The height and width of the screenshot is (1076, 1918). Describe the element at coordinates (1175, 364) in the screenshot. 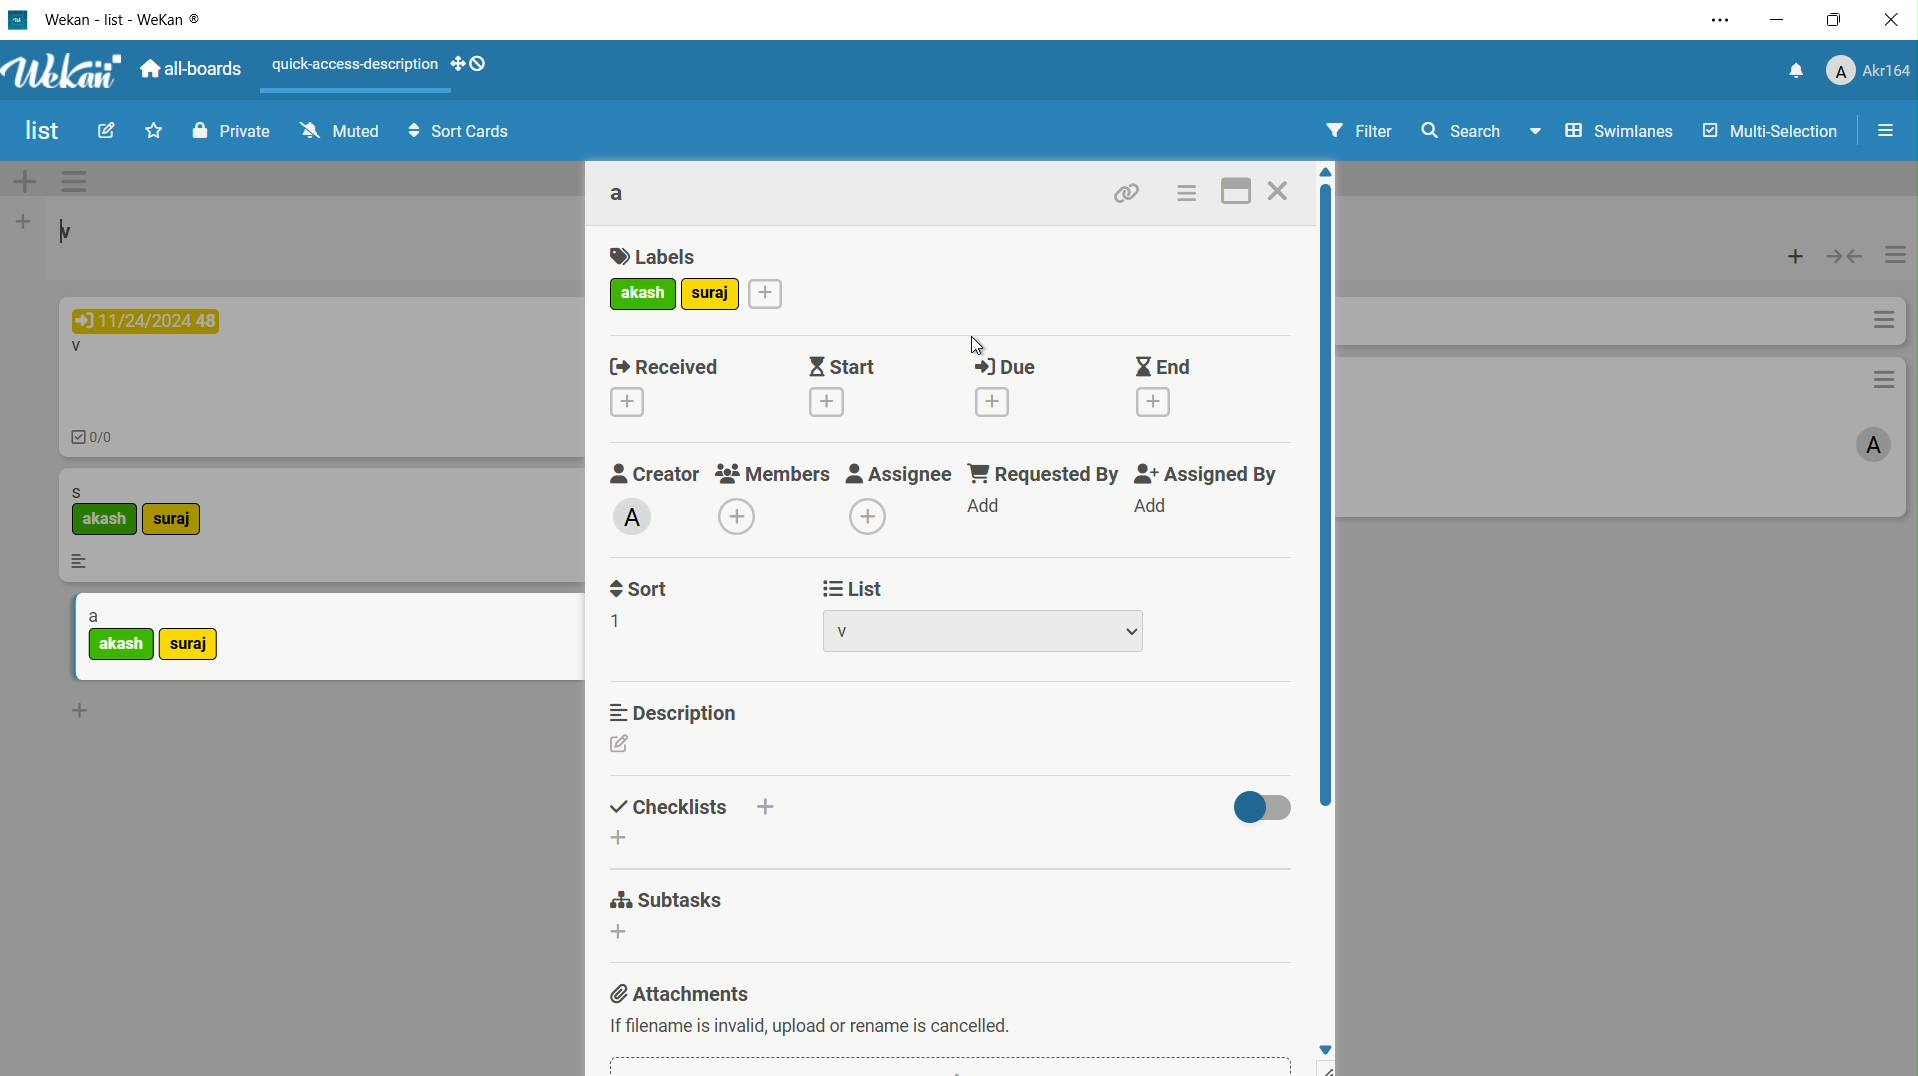

I see `End` at that location.